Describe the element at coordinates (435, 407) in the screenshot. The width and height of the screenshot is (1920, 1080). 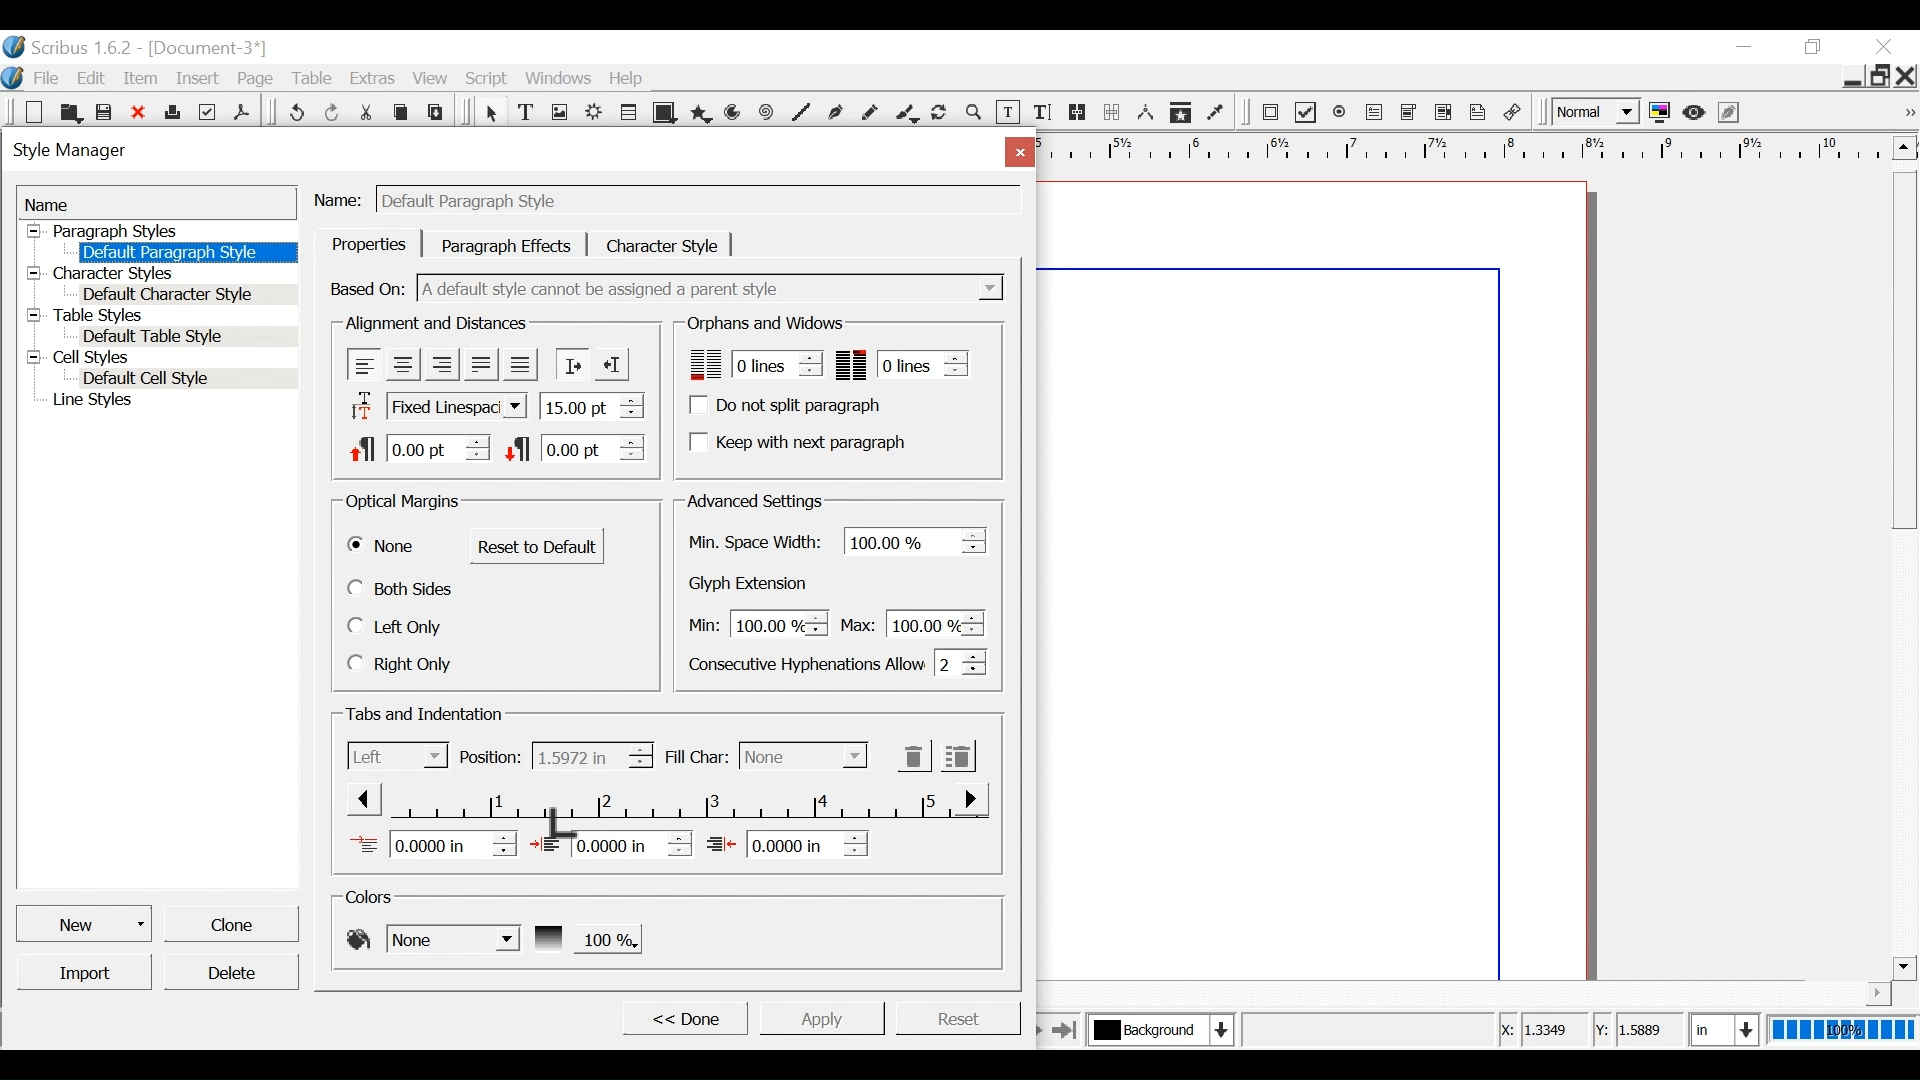
I see `line Spacing mode` at that location.